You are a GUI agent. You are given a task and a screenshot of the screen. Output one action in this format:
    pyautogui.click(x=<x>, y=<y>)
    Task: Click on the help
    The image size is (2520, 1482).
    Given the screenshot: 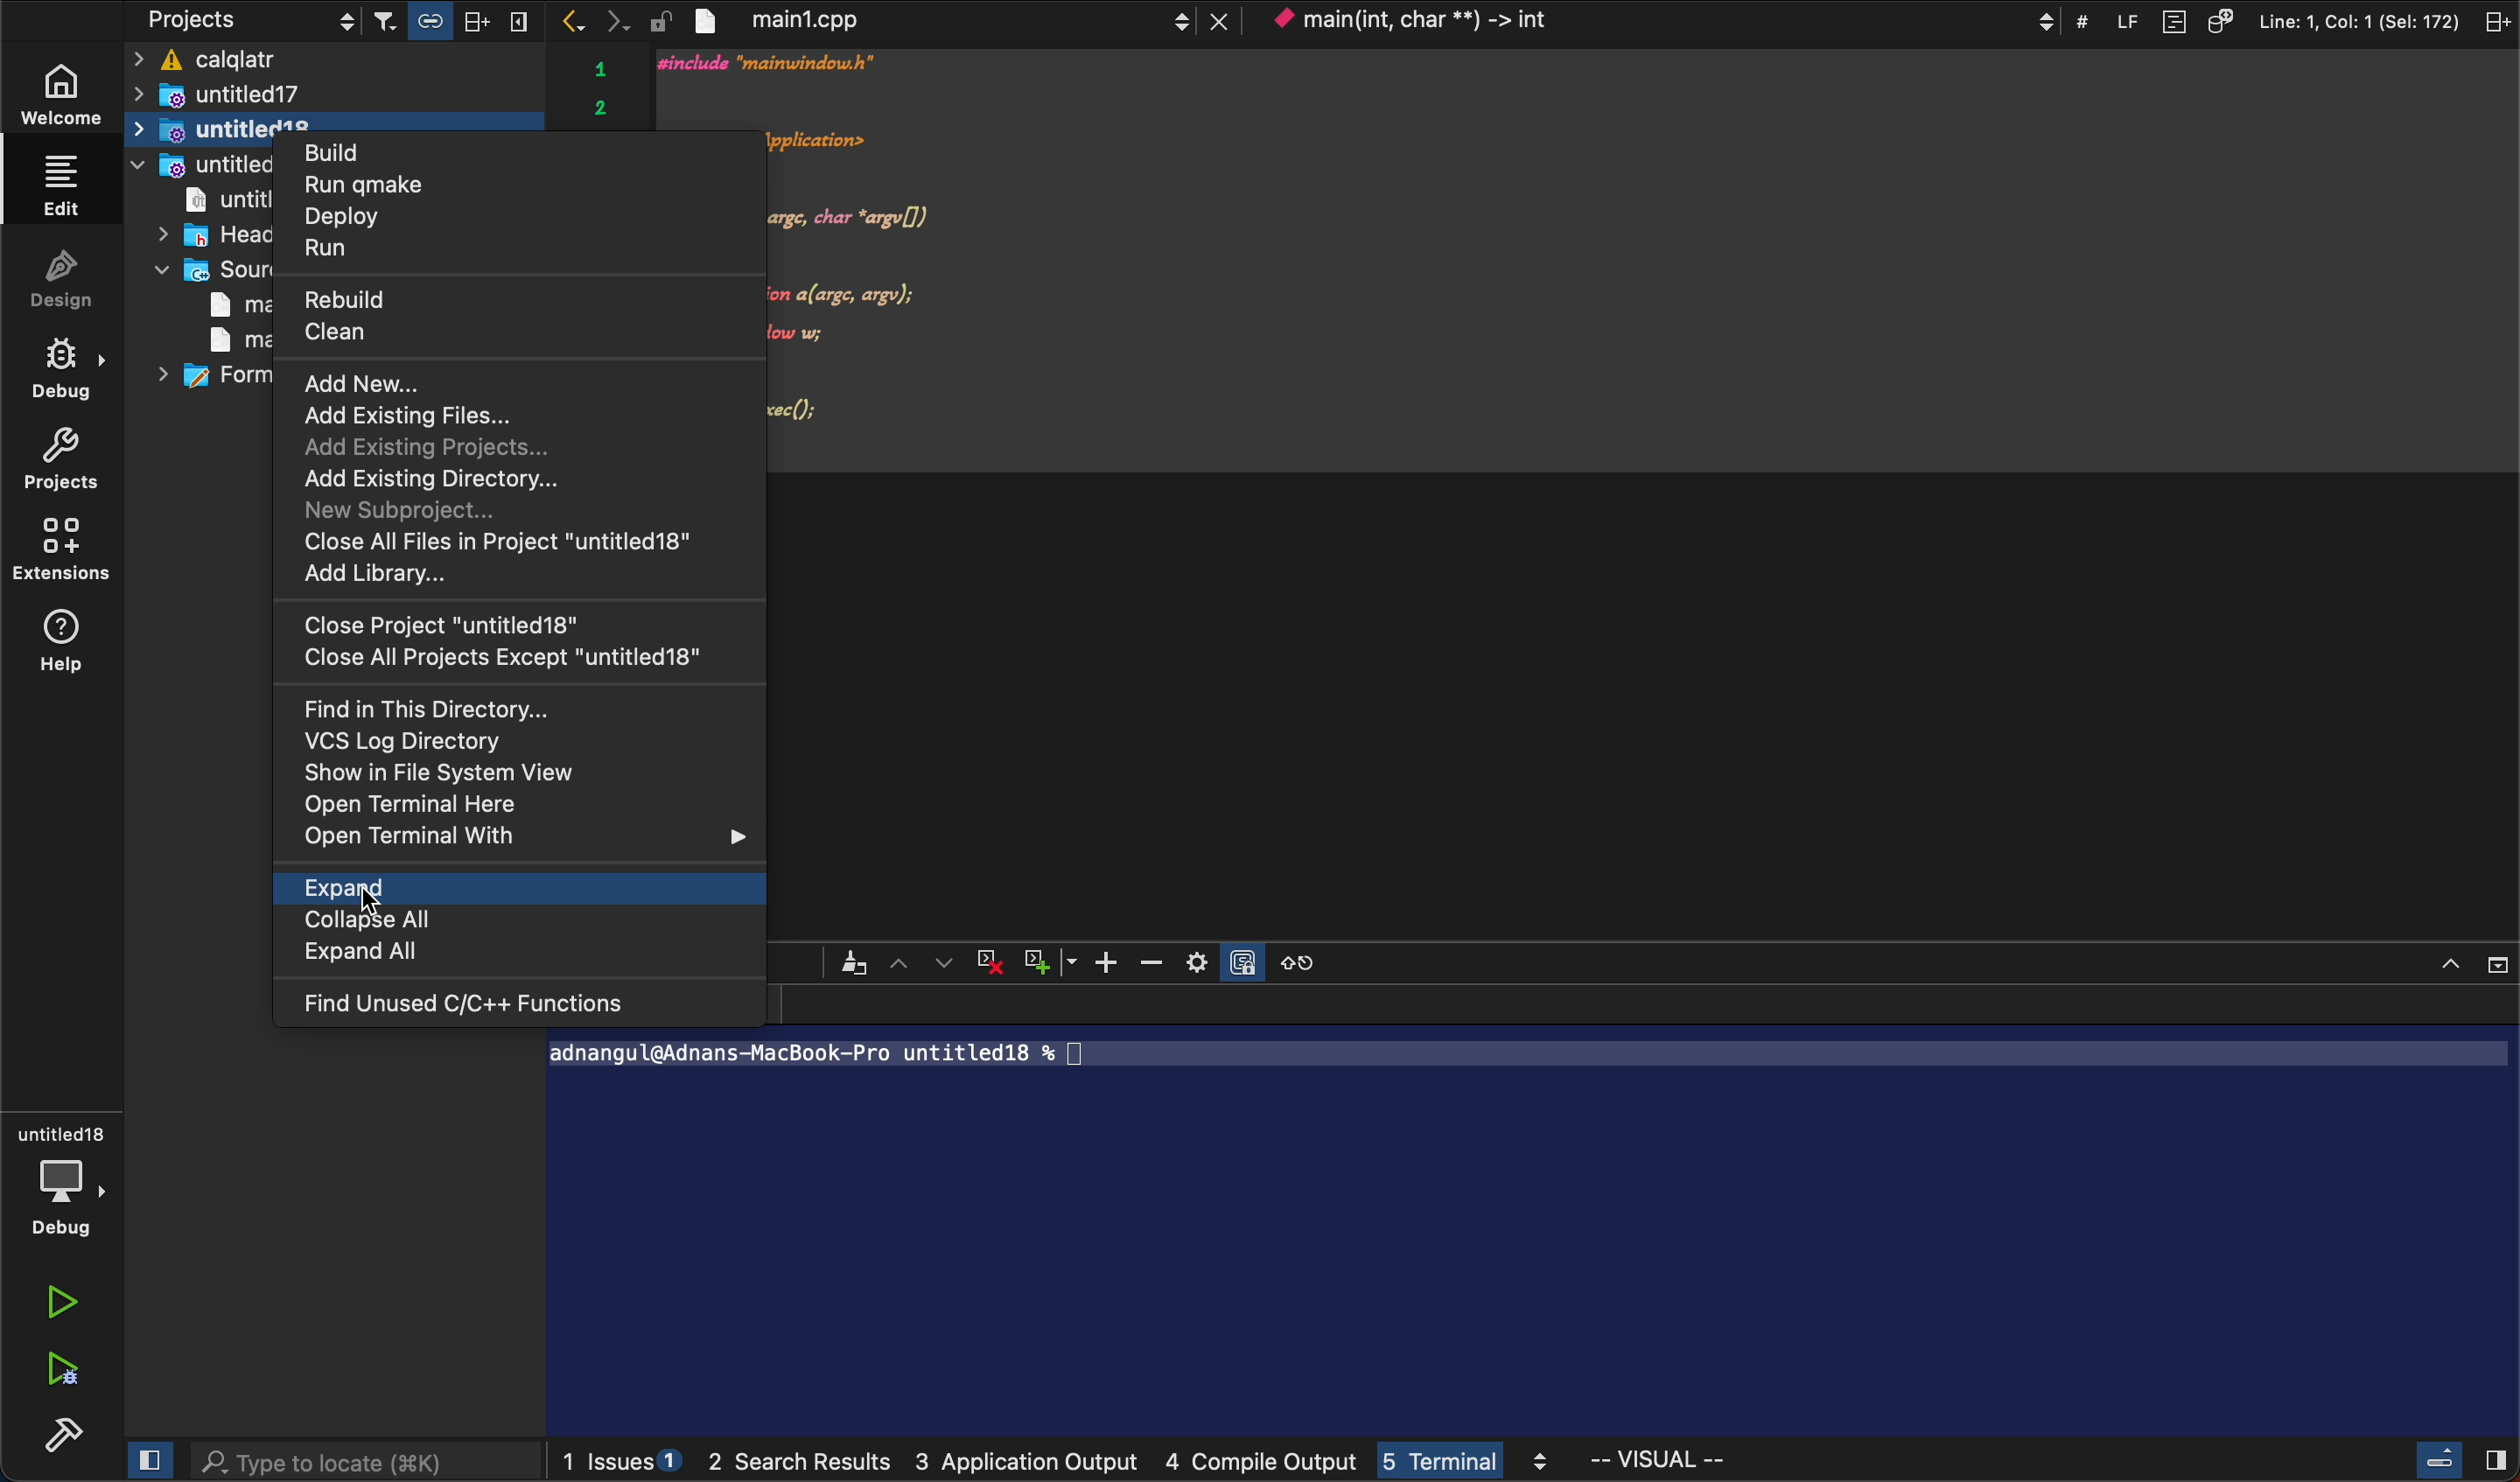 What is the action you would take?
    pyautogui.click(x=59, y=647)
    